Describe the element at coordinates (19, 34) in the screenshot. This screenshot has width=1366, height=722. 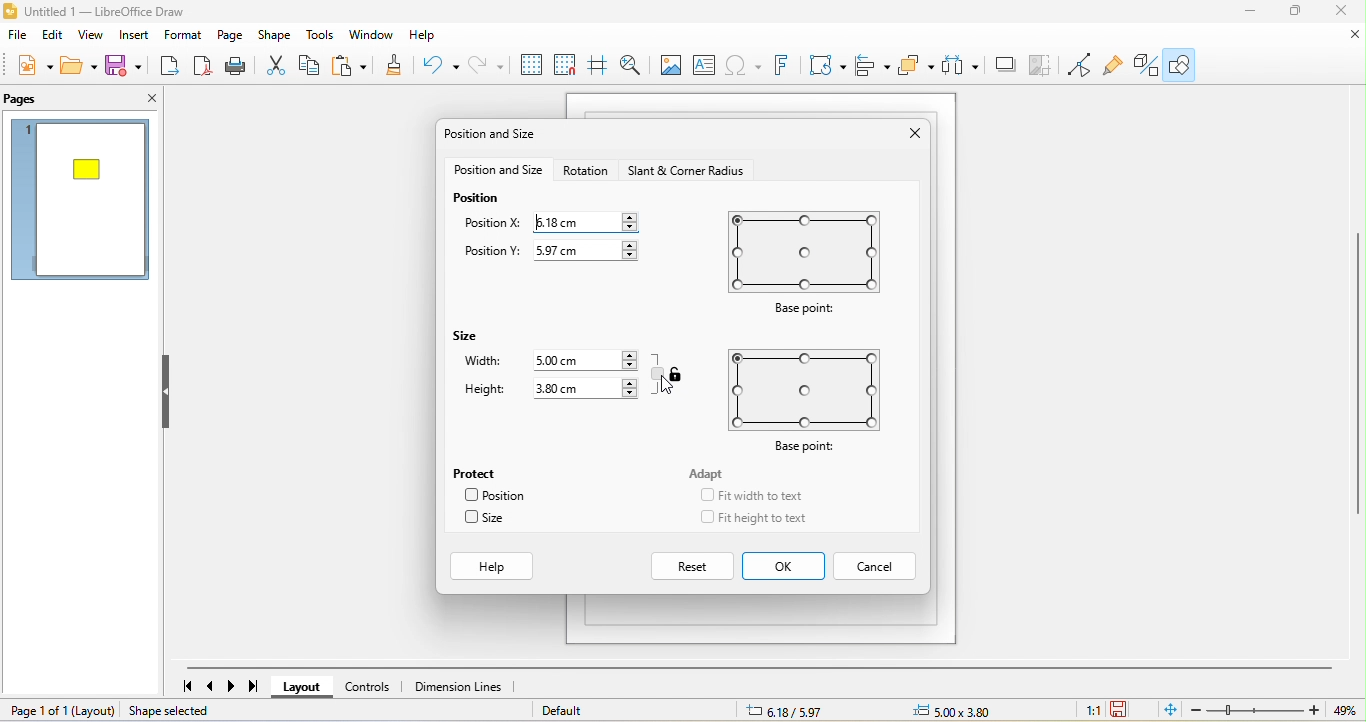
I see `file` at that location.